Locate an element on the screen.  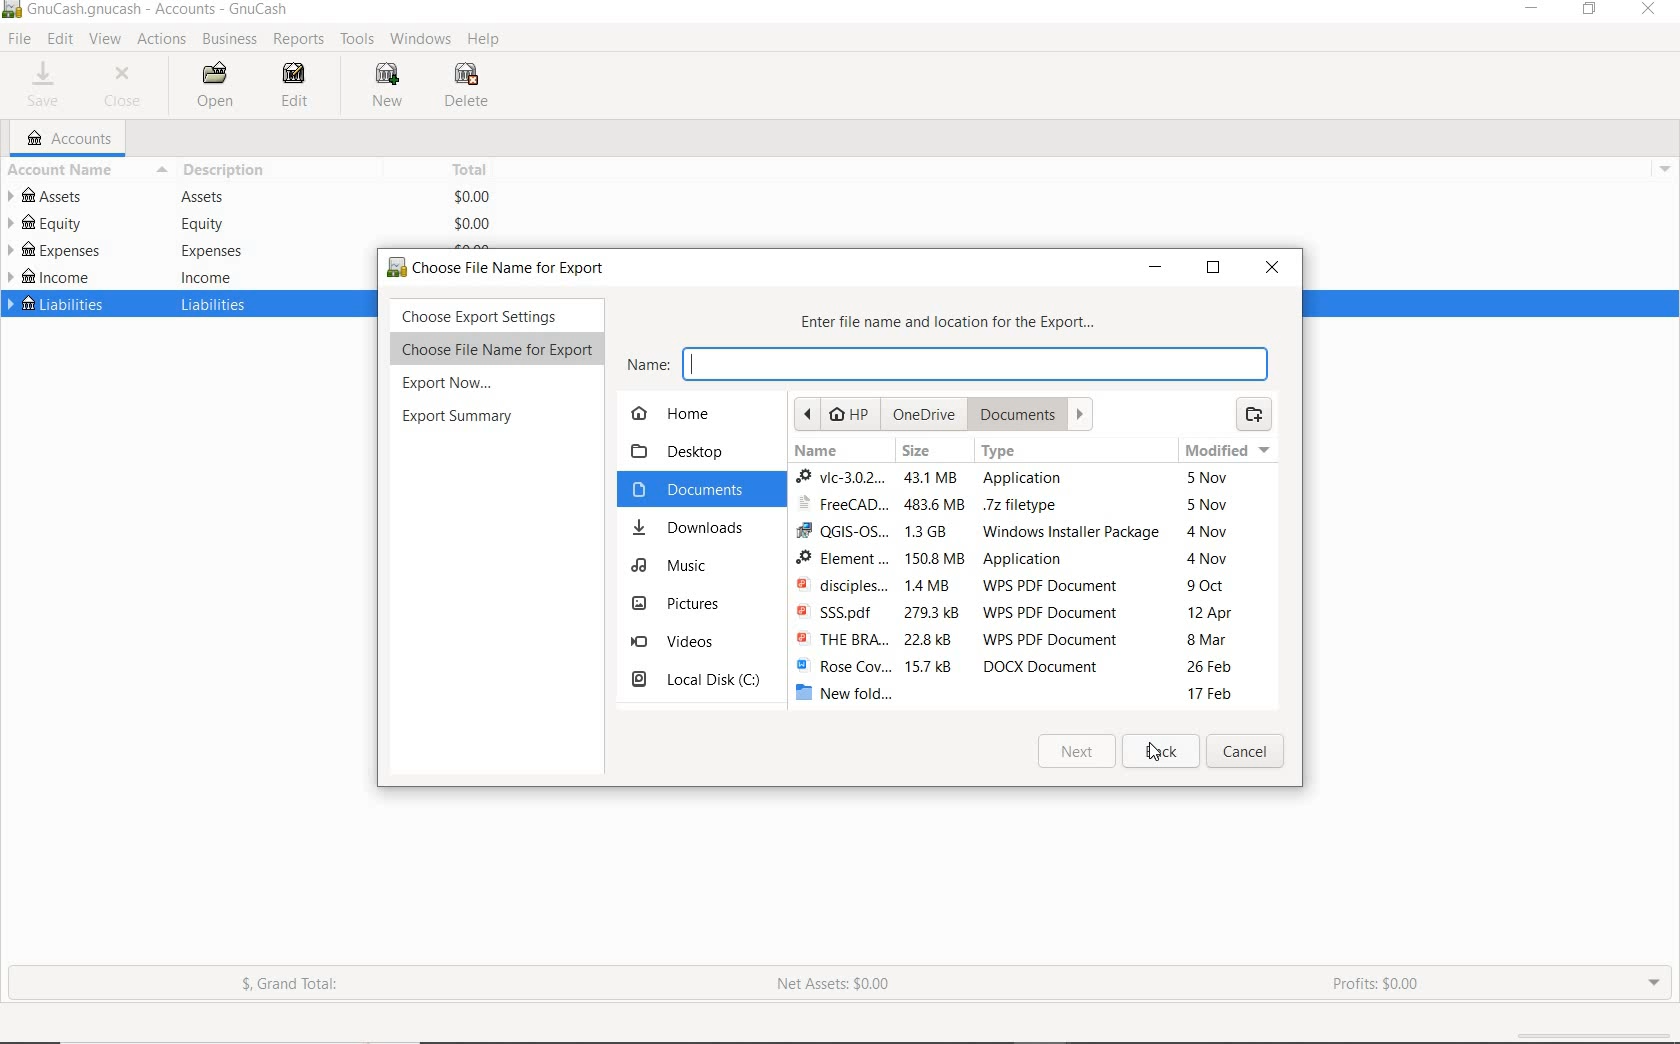
enter file name and location for the export is located at coordinates (957, 321).